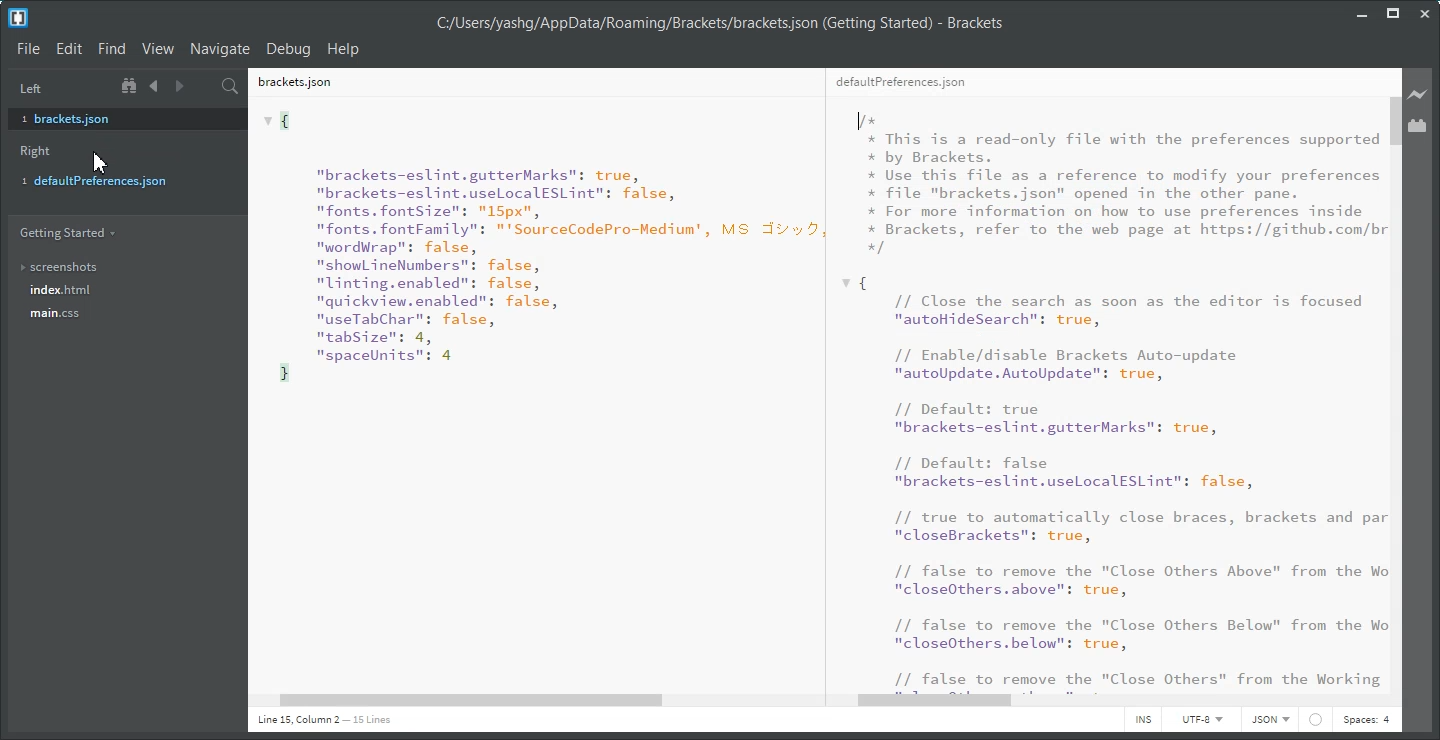  I want to click on File, so click(28, 48).